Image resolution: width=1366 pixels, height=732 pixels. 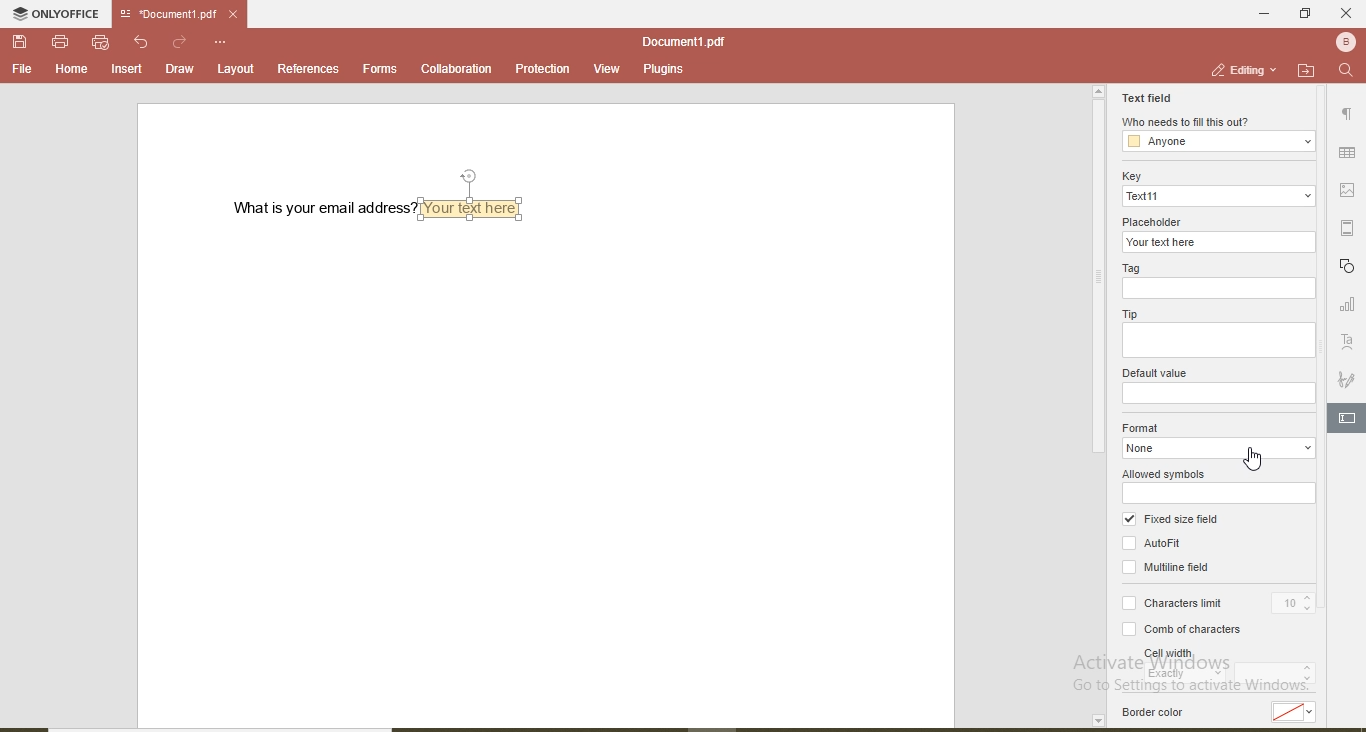 What do you see at coordinates (1217, 289) in the screenshot?
I see `tag input` at bounding box center [1217, 289].